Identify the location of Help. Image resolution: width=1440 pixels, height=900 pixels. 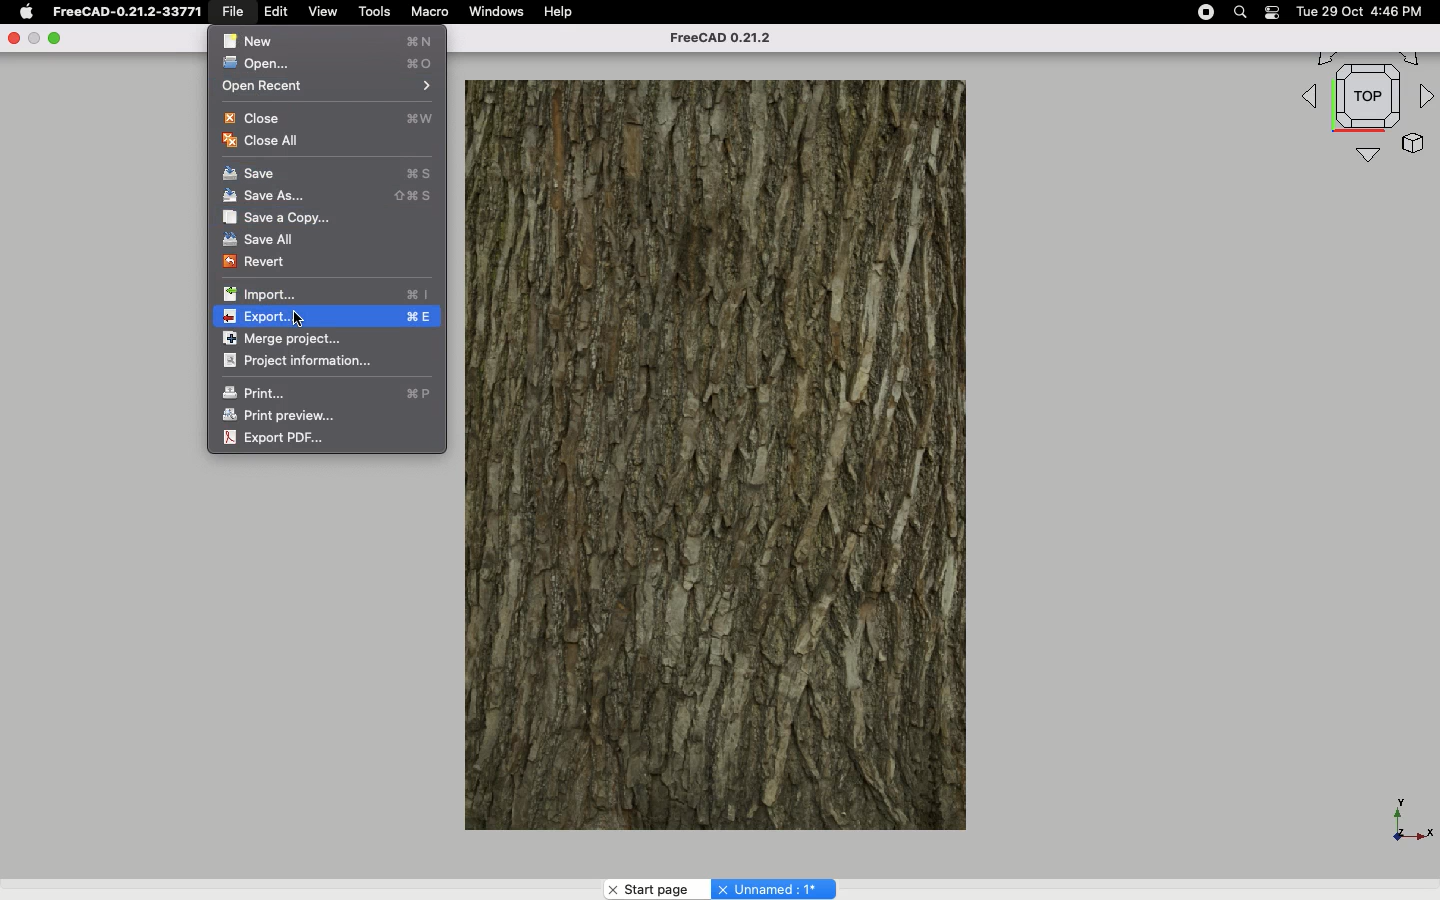
(560, 12).